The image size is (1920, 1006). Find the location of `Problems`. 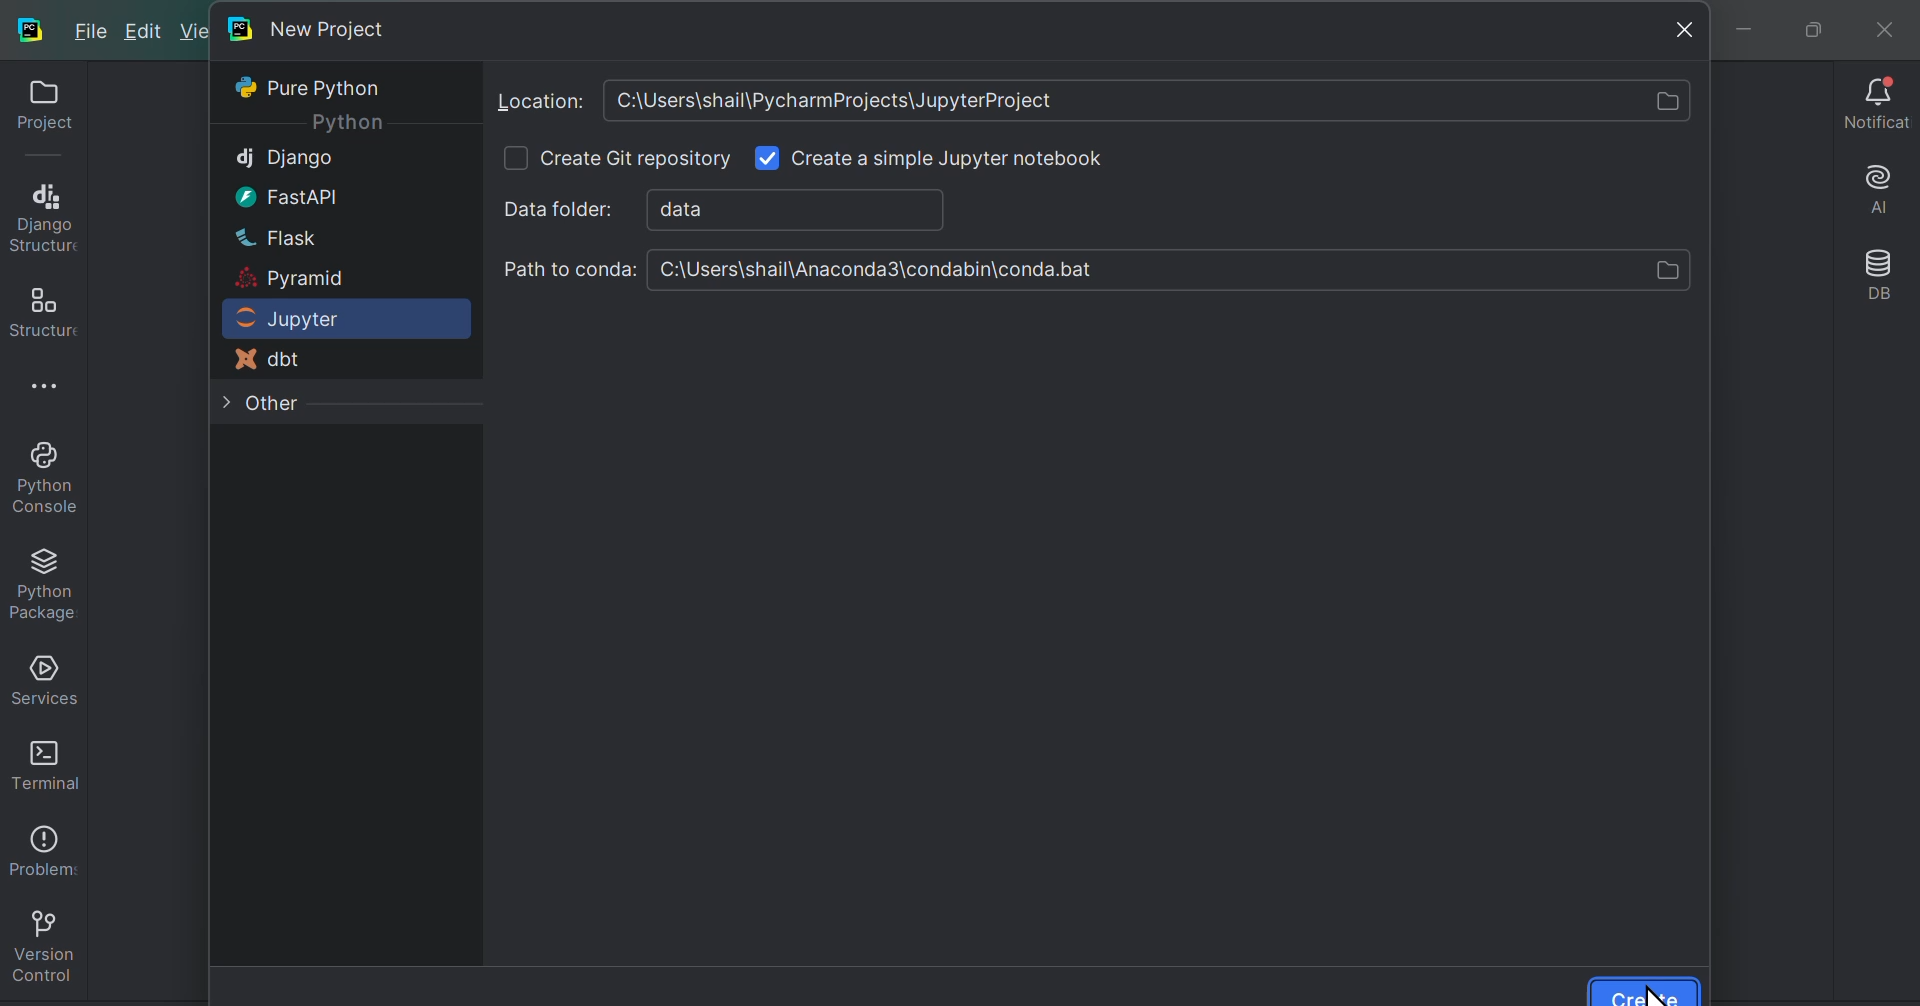

Problems is located at coordinates (40, 844).